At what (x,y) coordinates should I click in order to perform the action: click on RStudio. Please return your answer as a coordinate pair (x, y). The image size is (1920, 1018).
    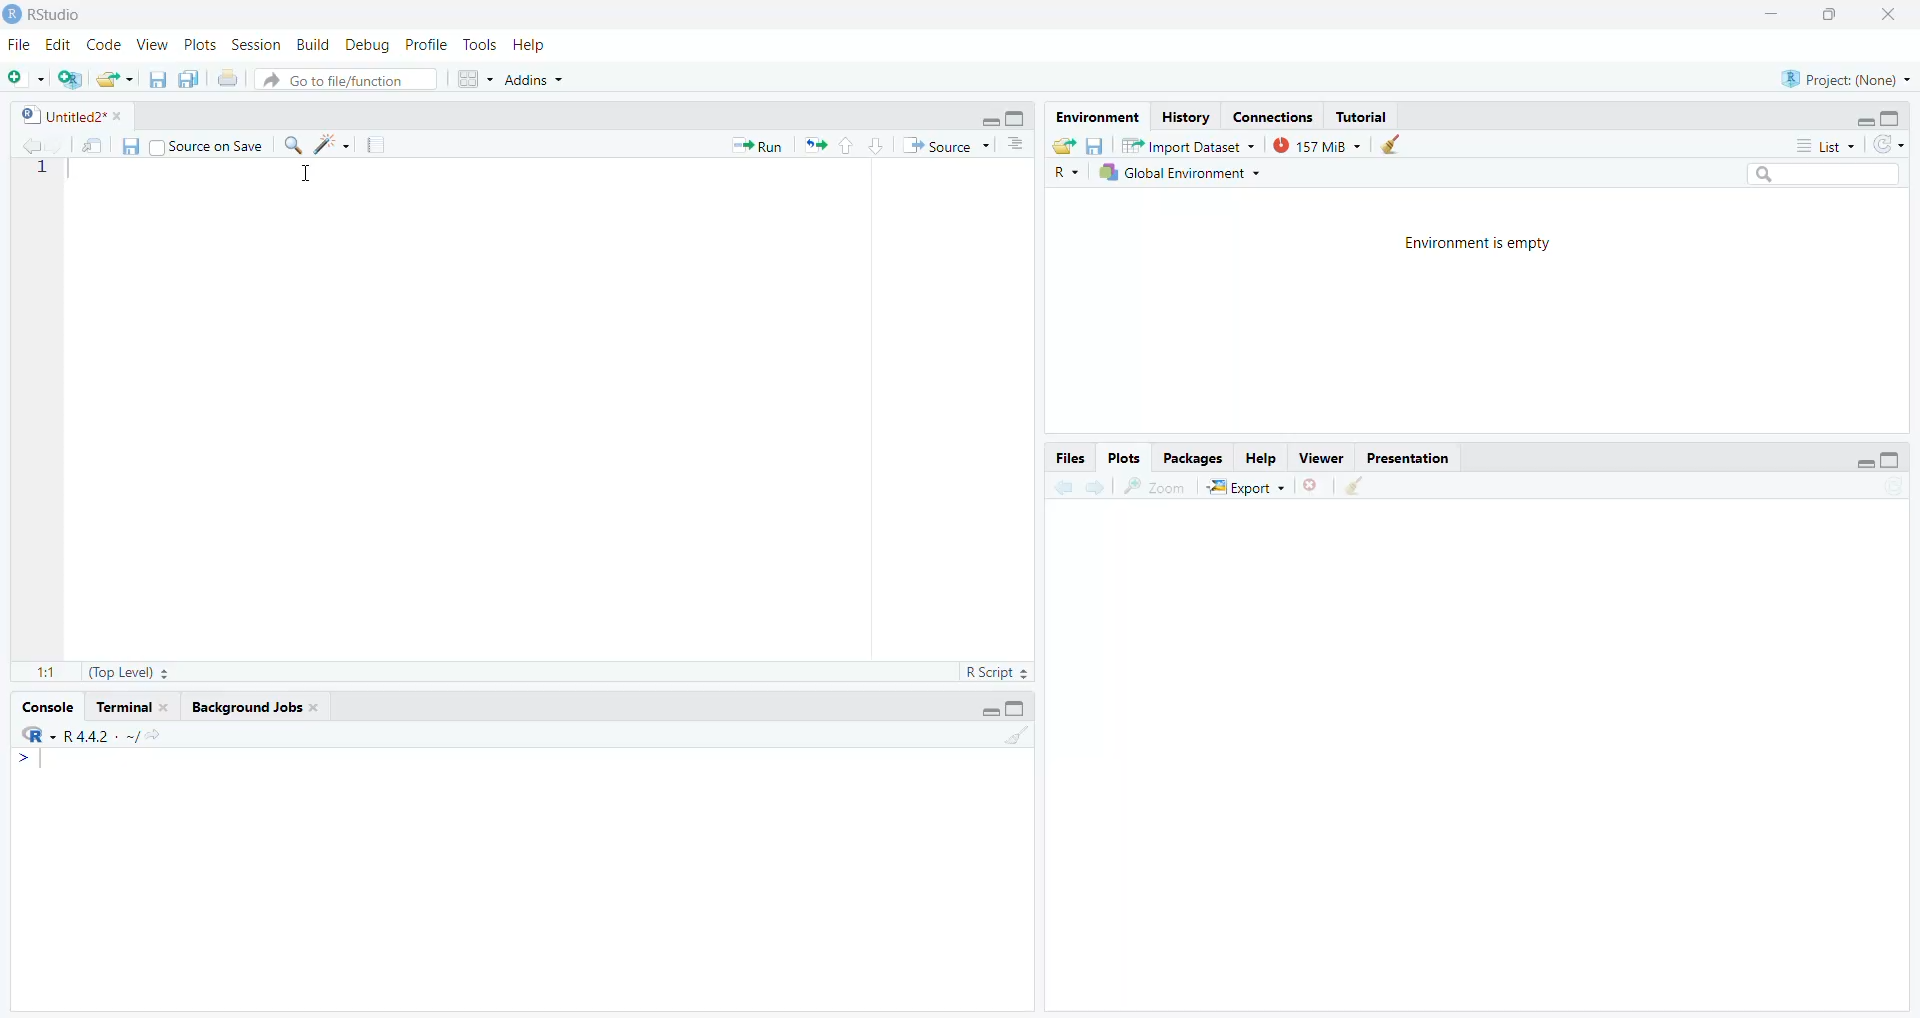
    Looking at the image, I should click on (46, 14).